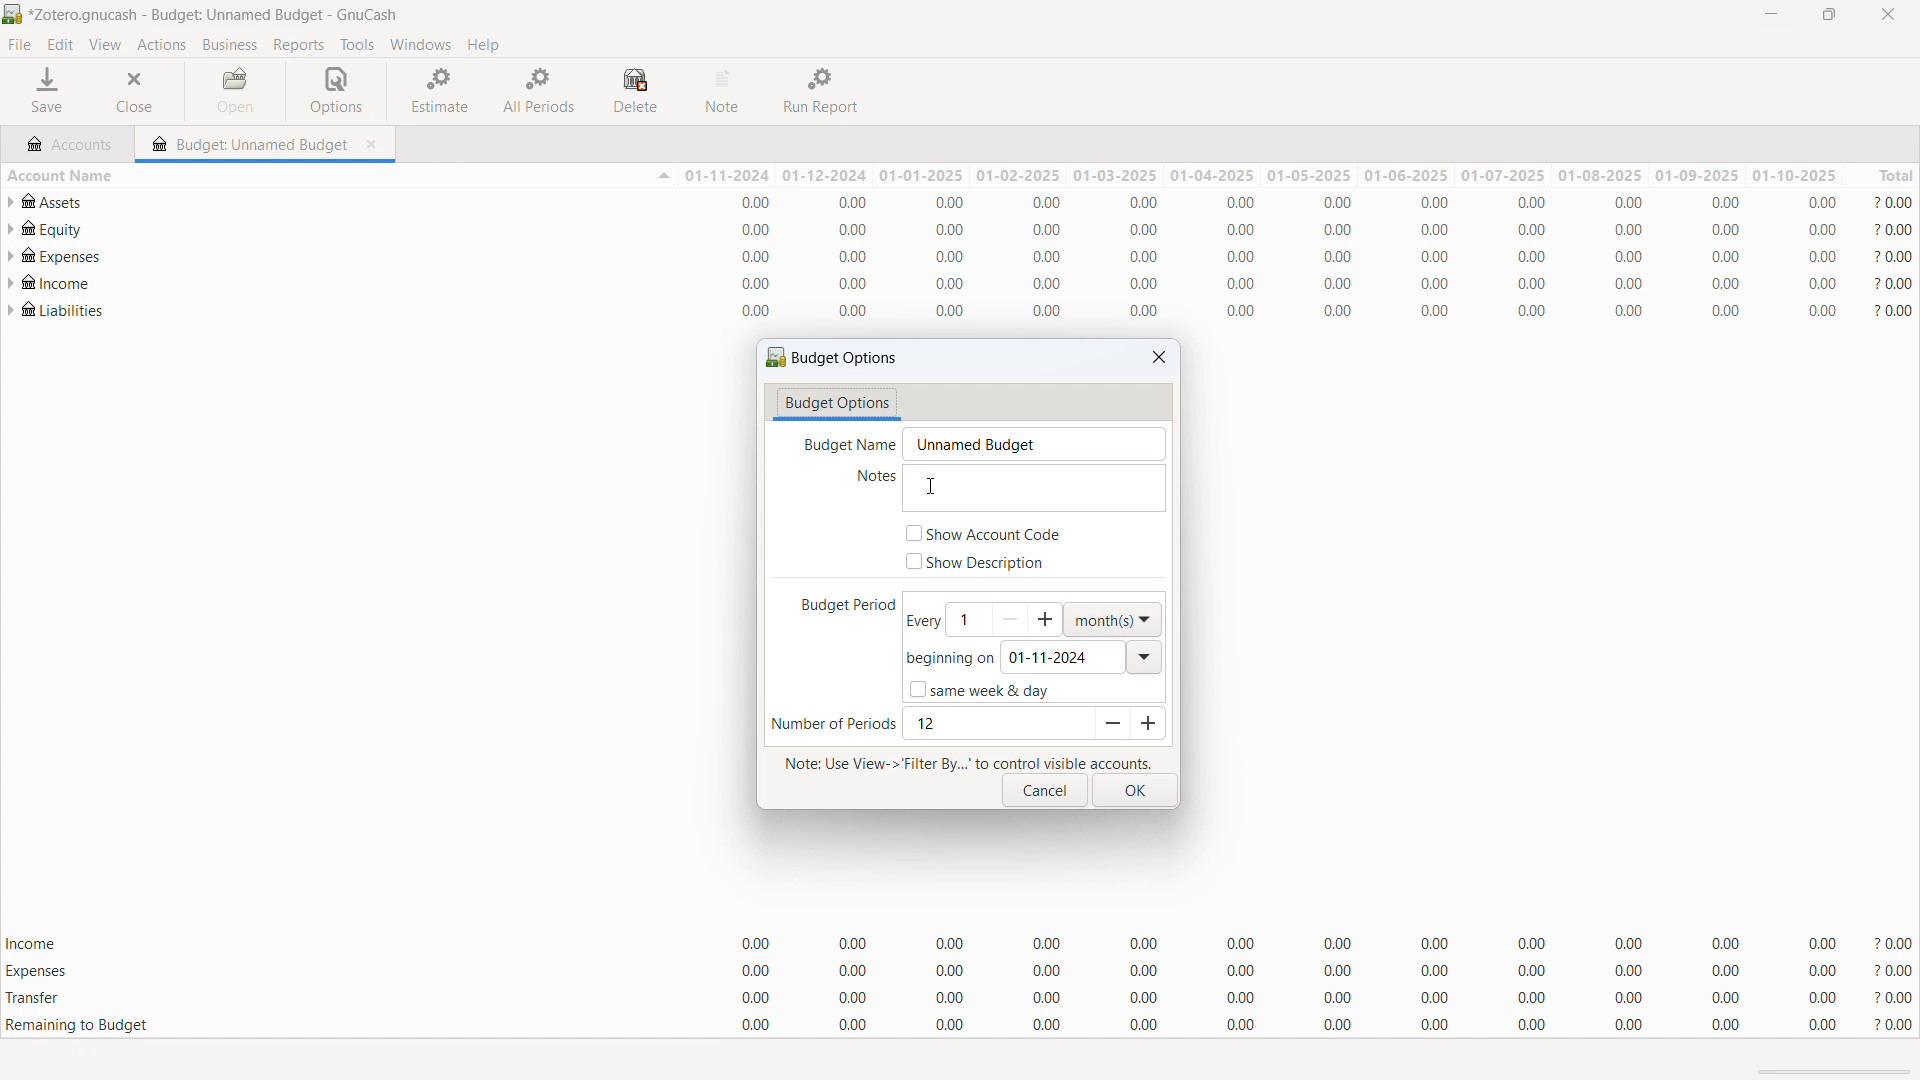 This screenshot has height=1080, width=1920. What do you see at coordinates (11, 202) in the screenshot?
I see `expand subaccounts` at bounding box center [11, 202].